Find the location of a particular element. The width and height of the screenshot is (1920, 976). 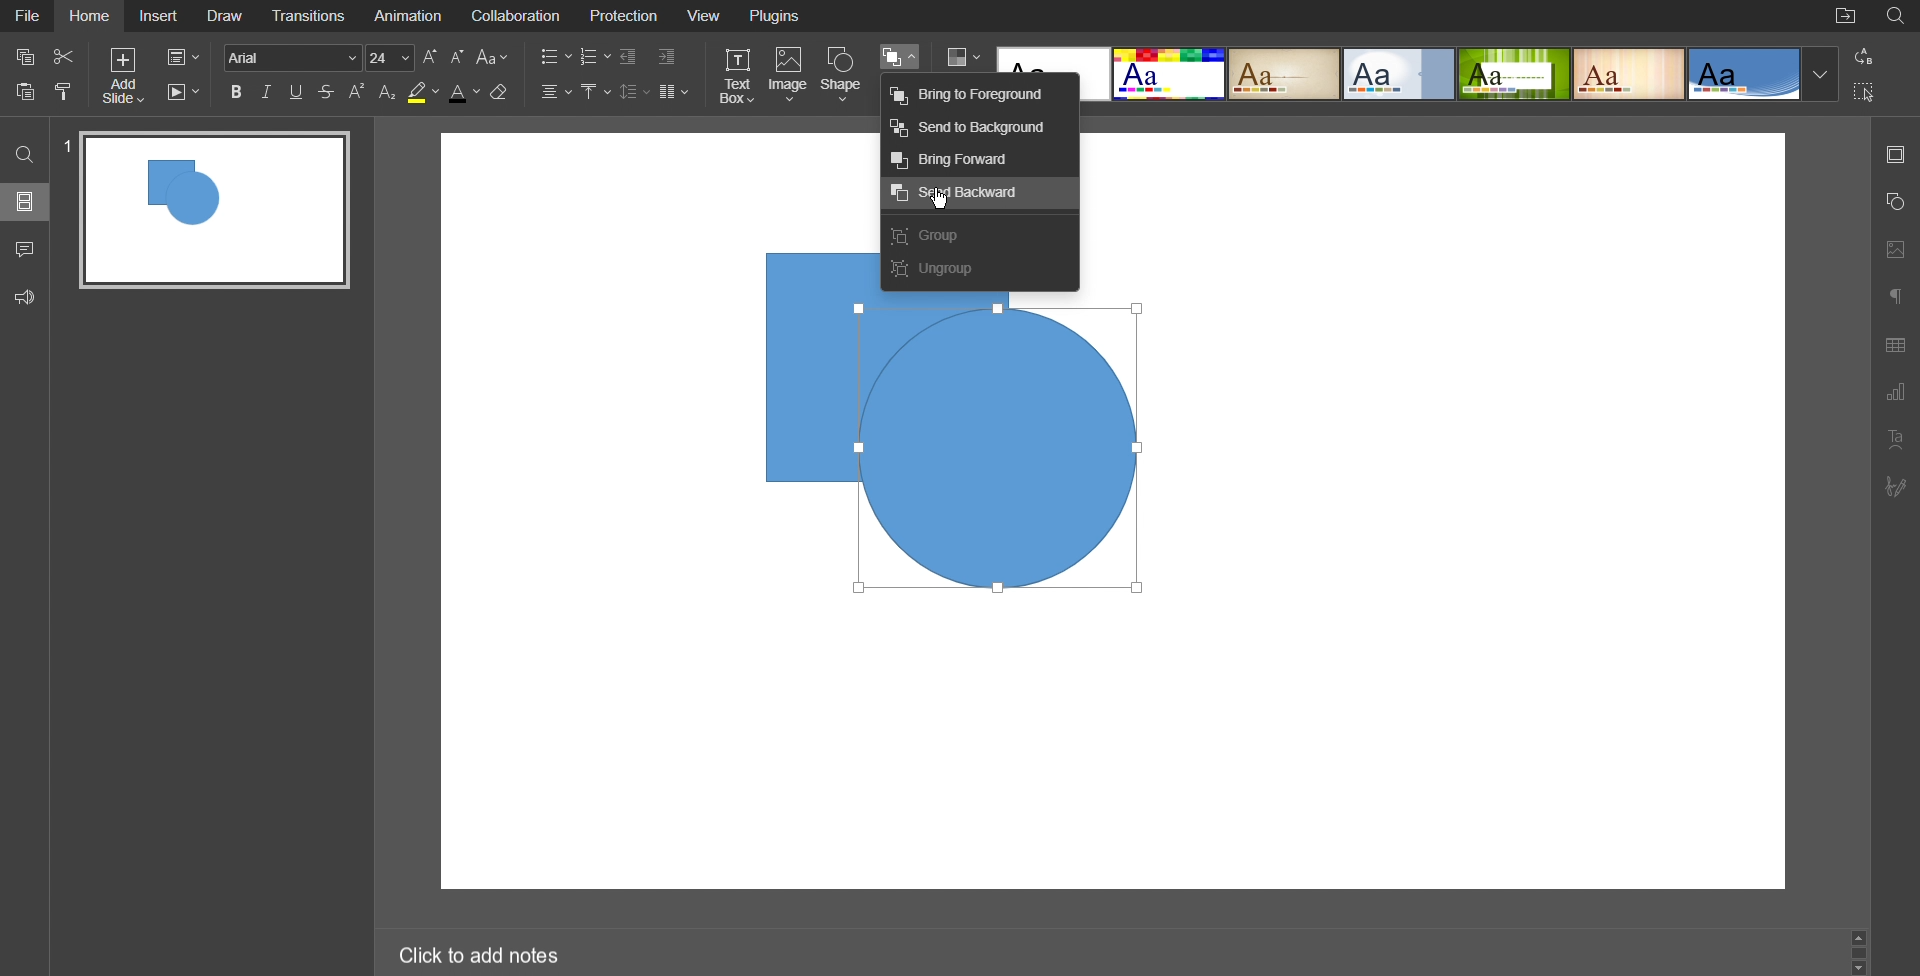

Highlight Color is located at coordinates (424, 91).